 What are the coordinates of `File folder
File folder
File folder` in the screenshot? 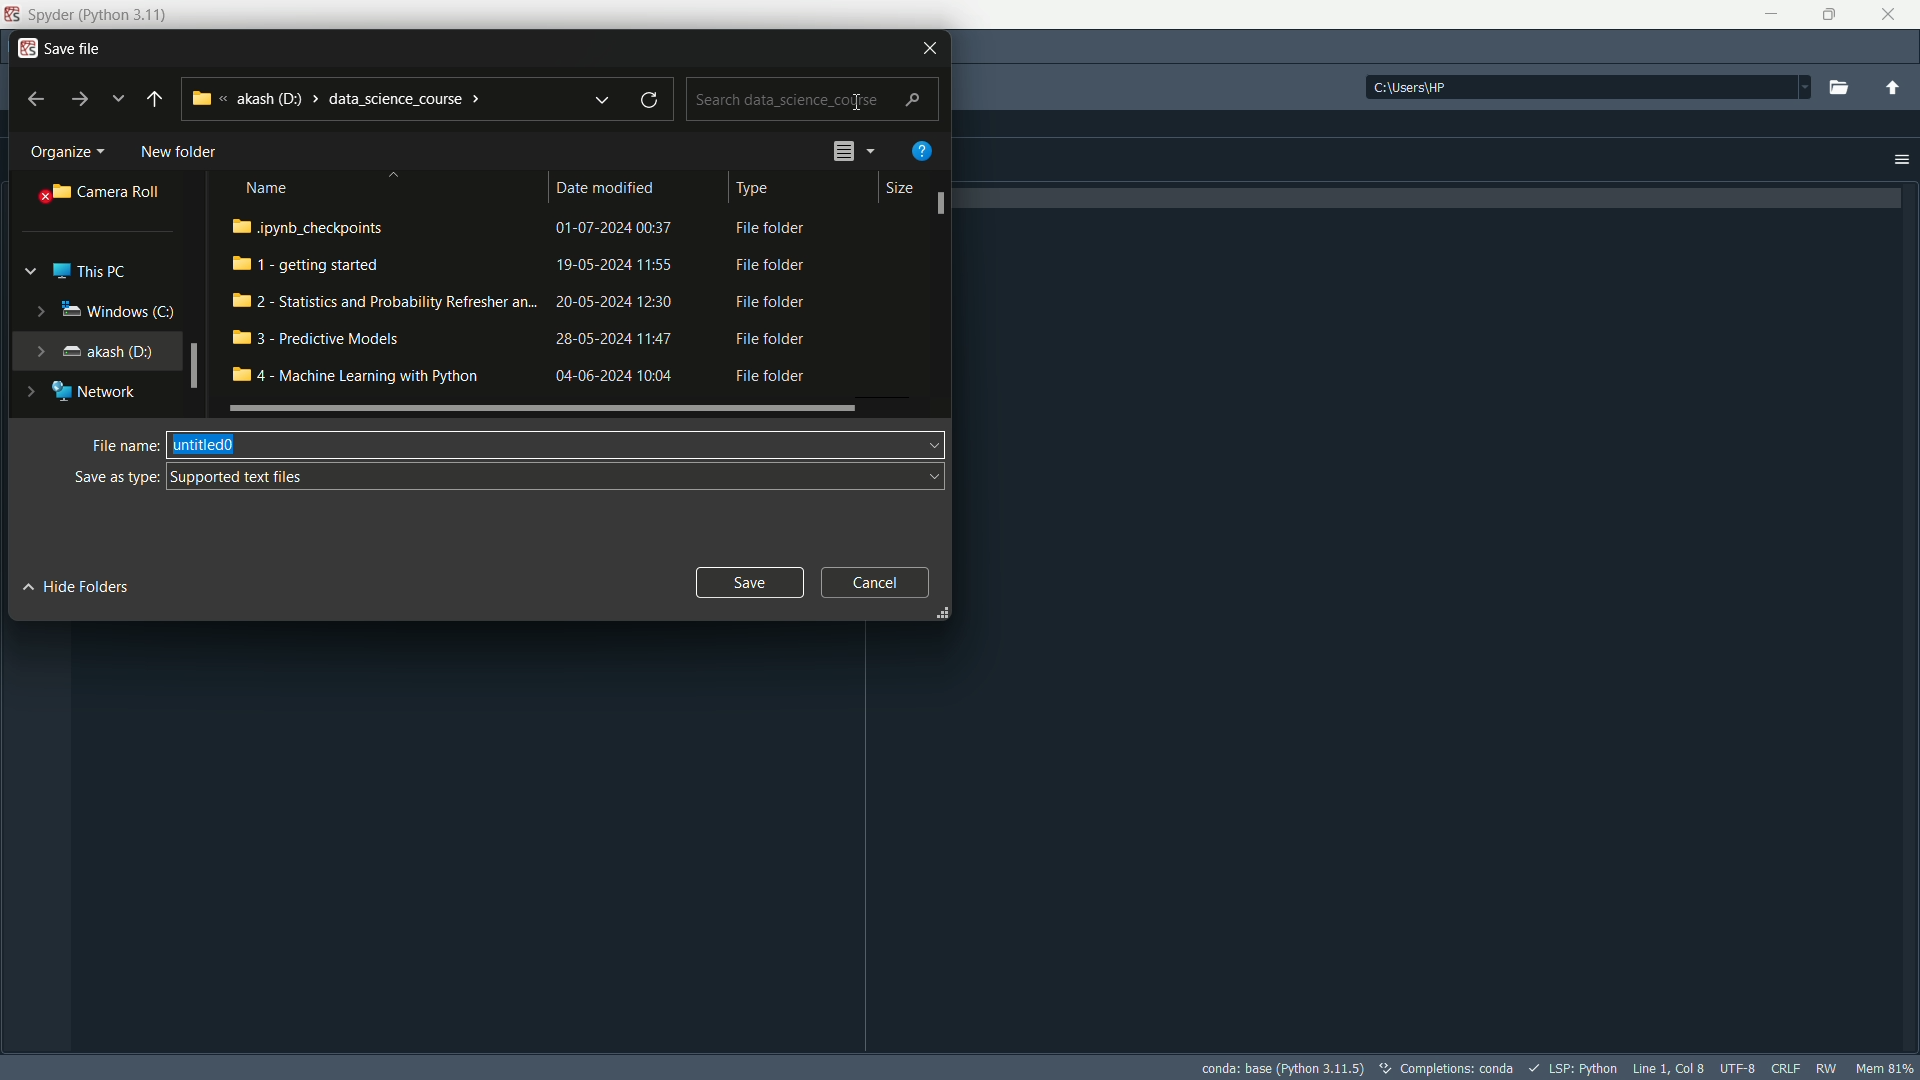 It's located at (757, 306).